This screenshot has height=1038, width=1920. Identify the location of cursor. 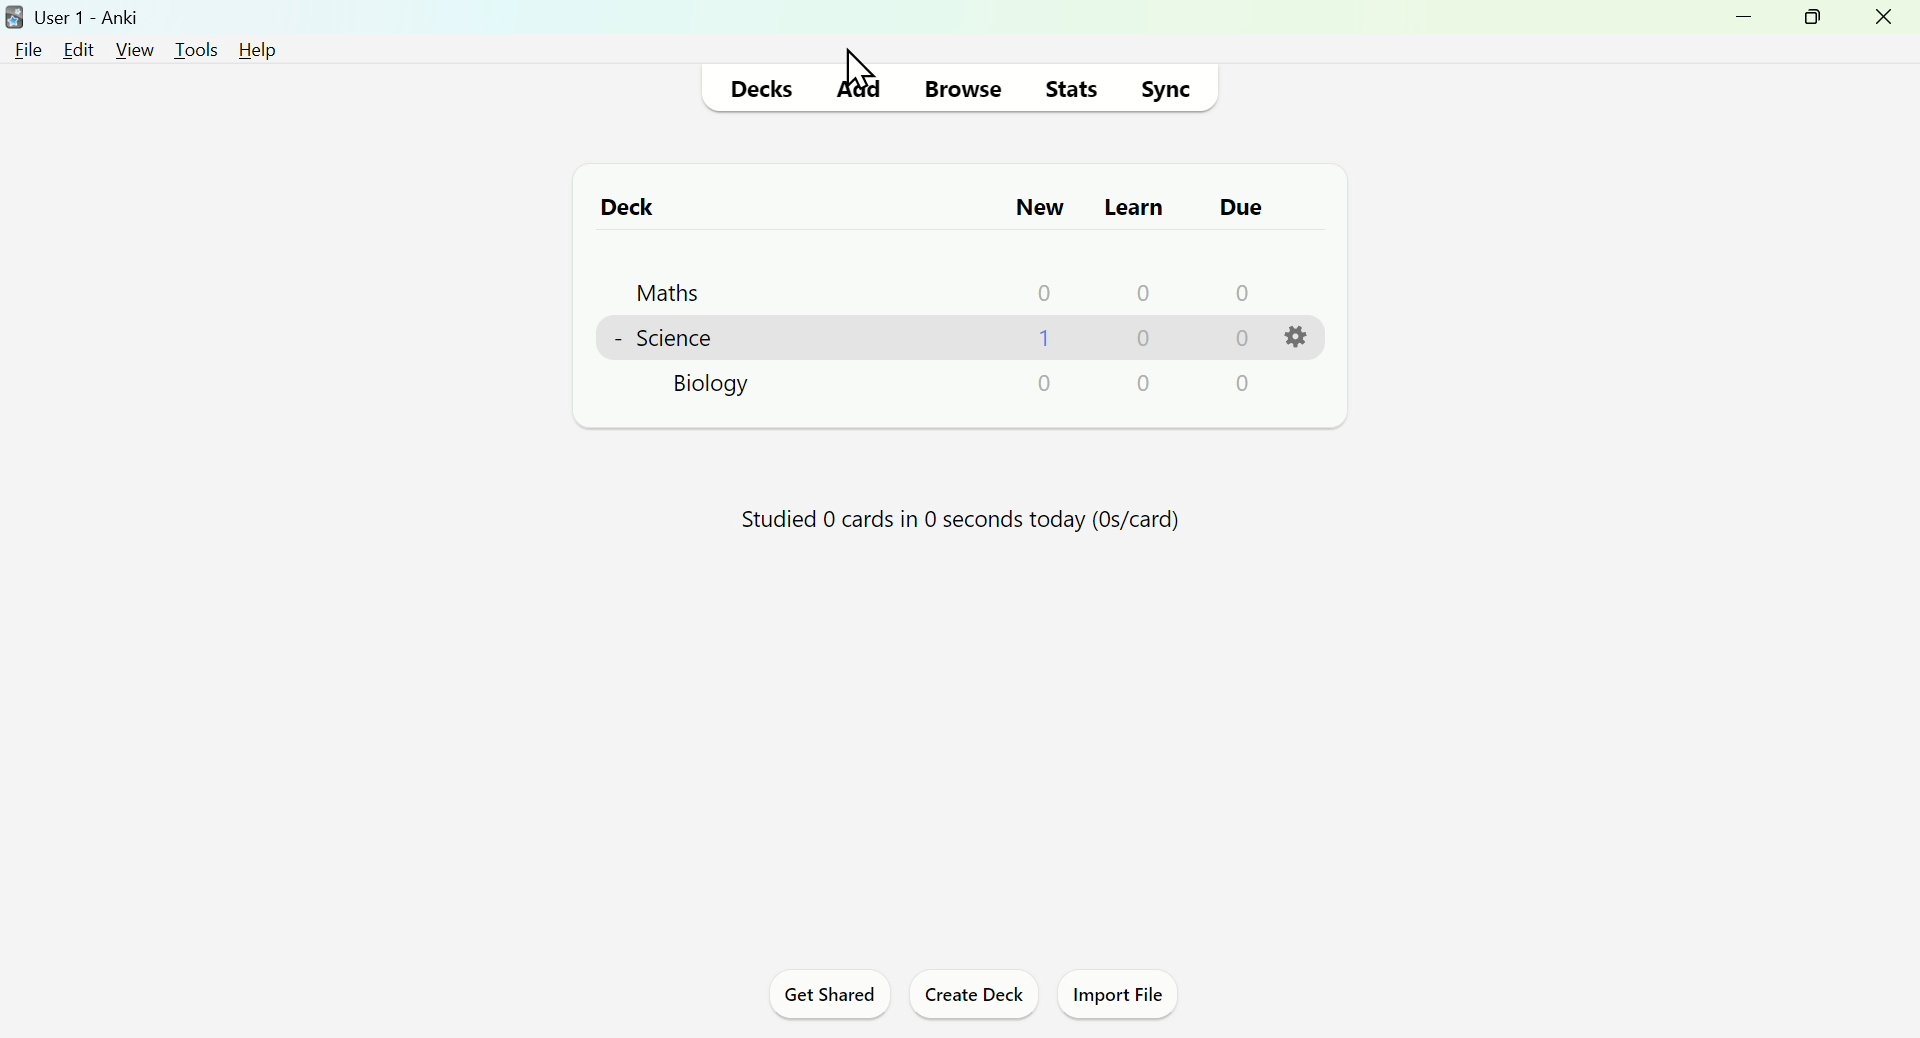
(870, 70).